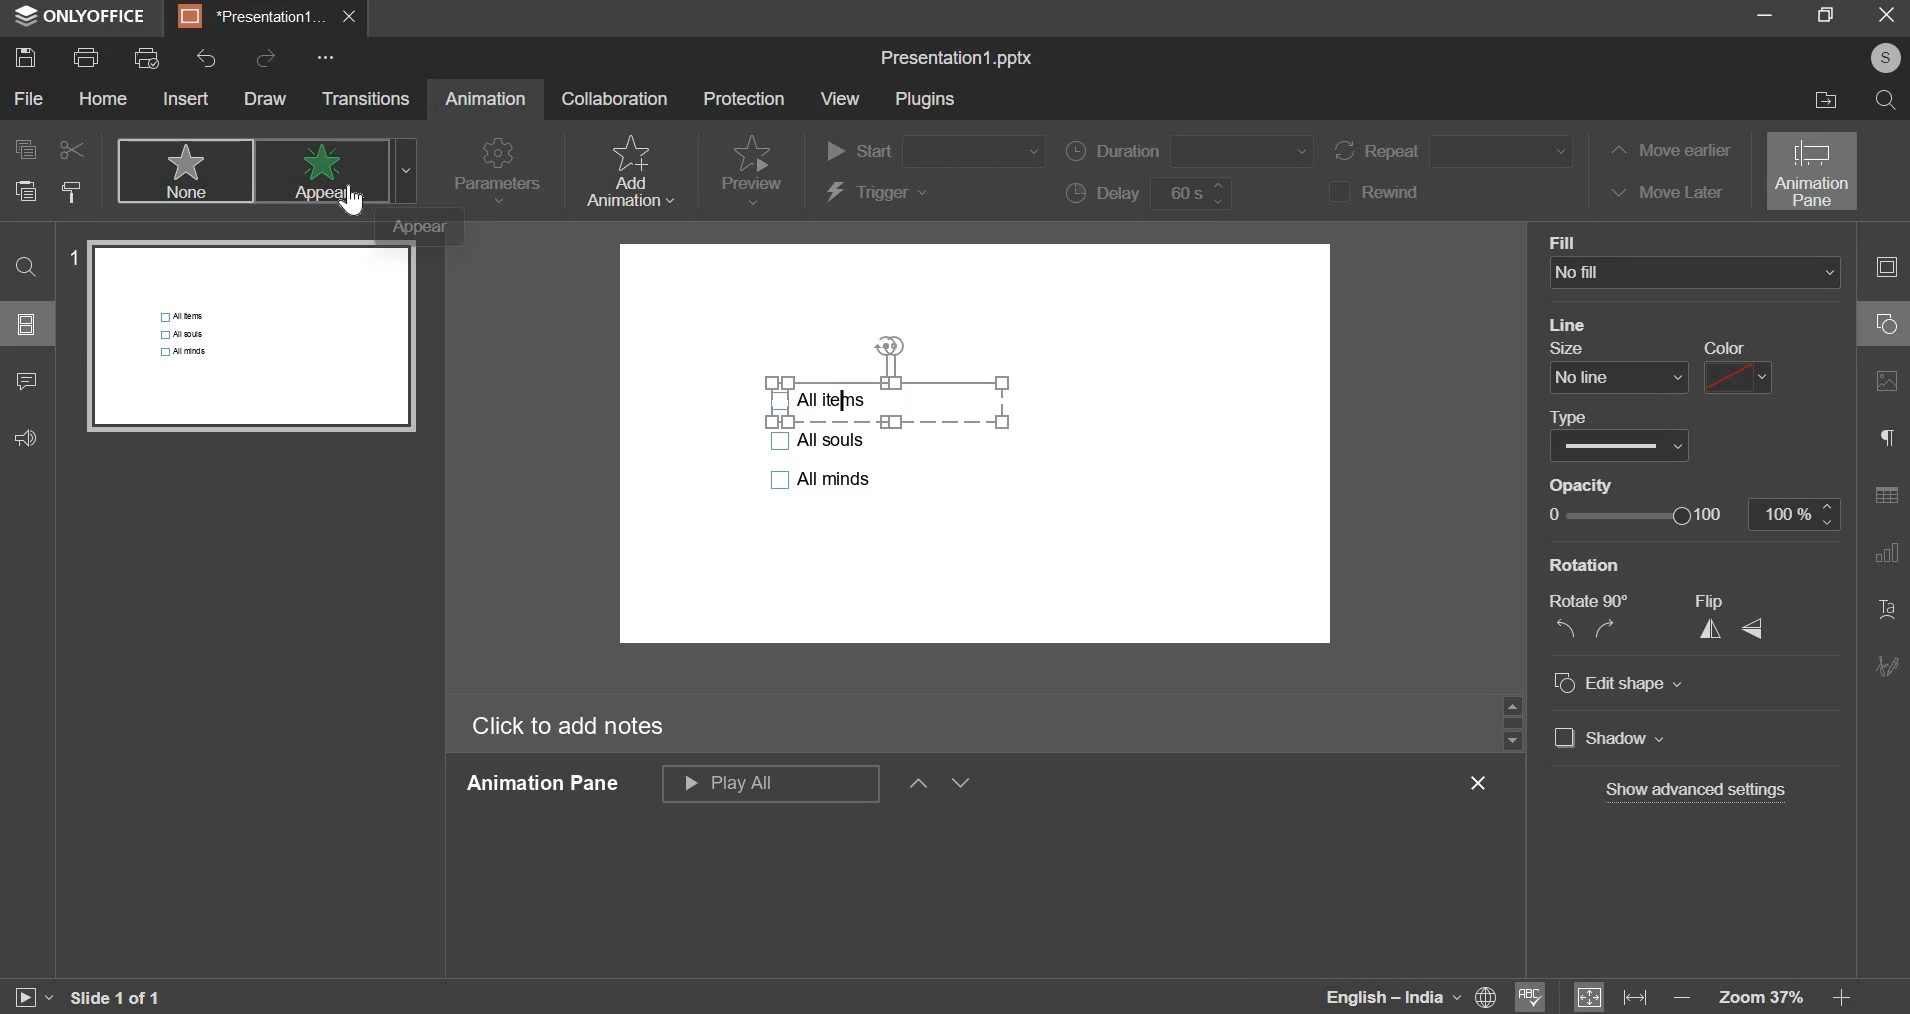 The width and height of the screenshot is (1910, 1014). What do you see at coordinates (1776, 997) in the screenshot?
I see `zoom` at bounding box center [1776, 997].